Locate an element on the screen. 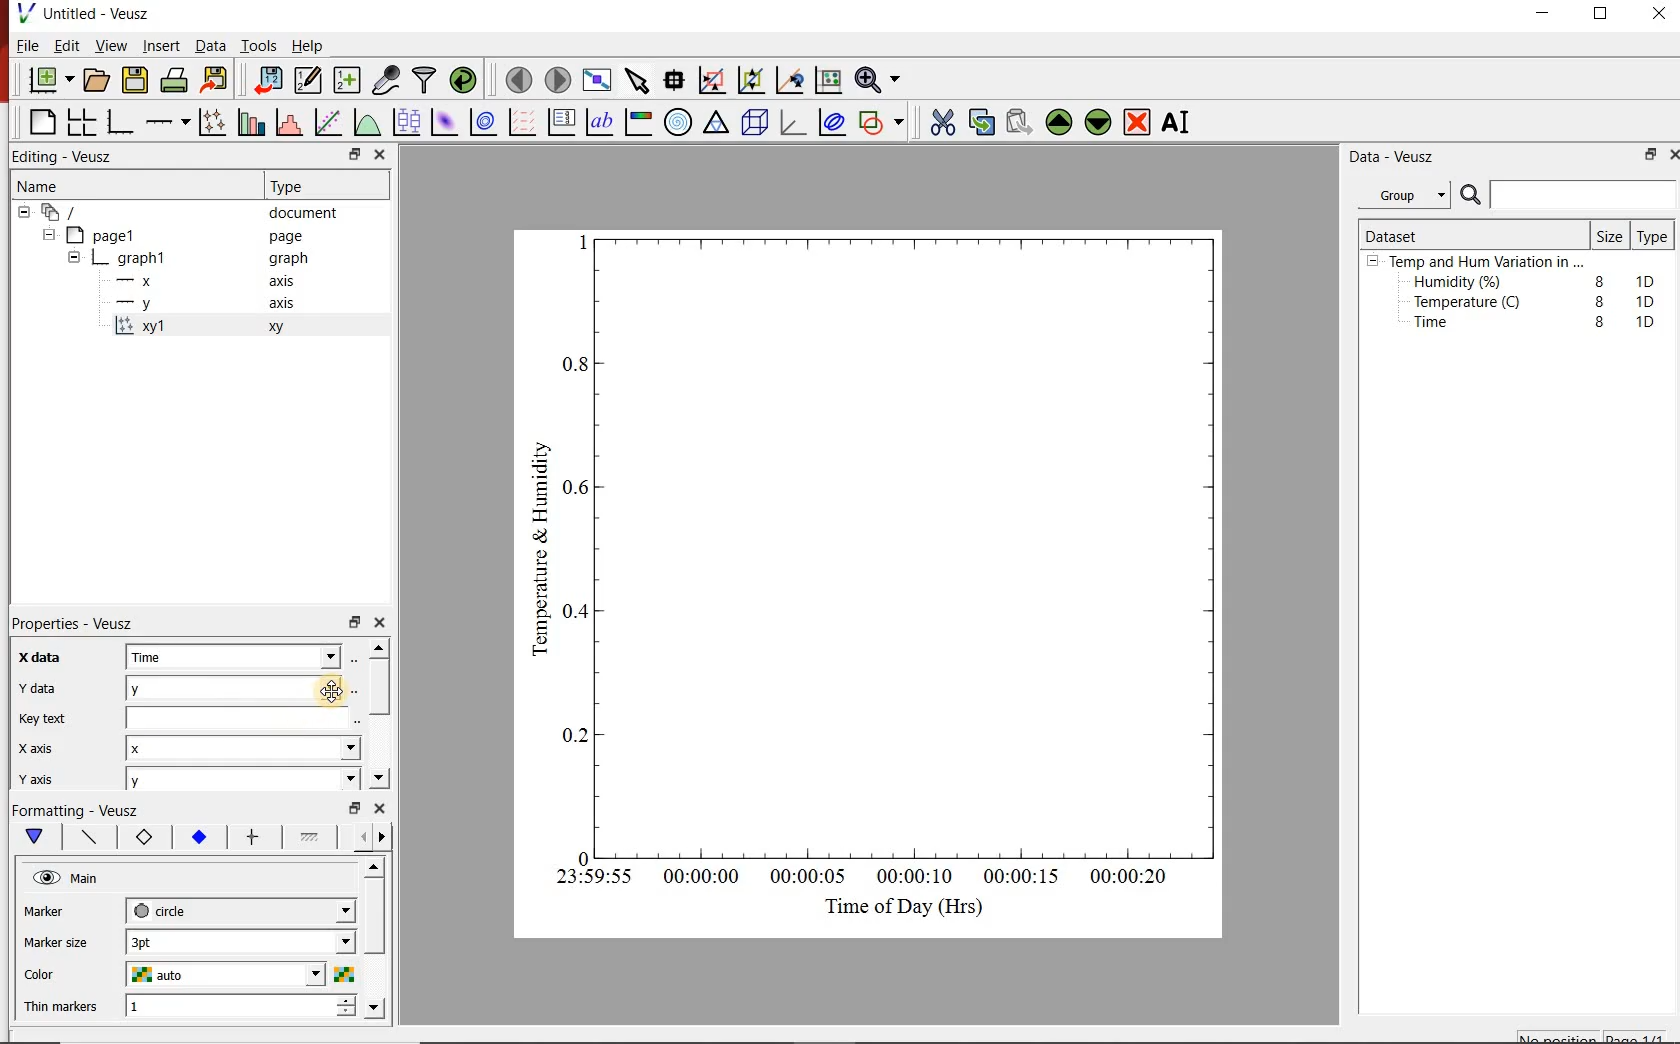  Select using dataset browser is located at coordinates (361, 658).